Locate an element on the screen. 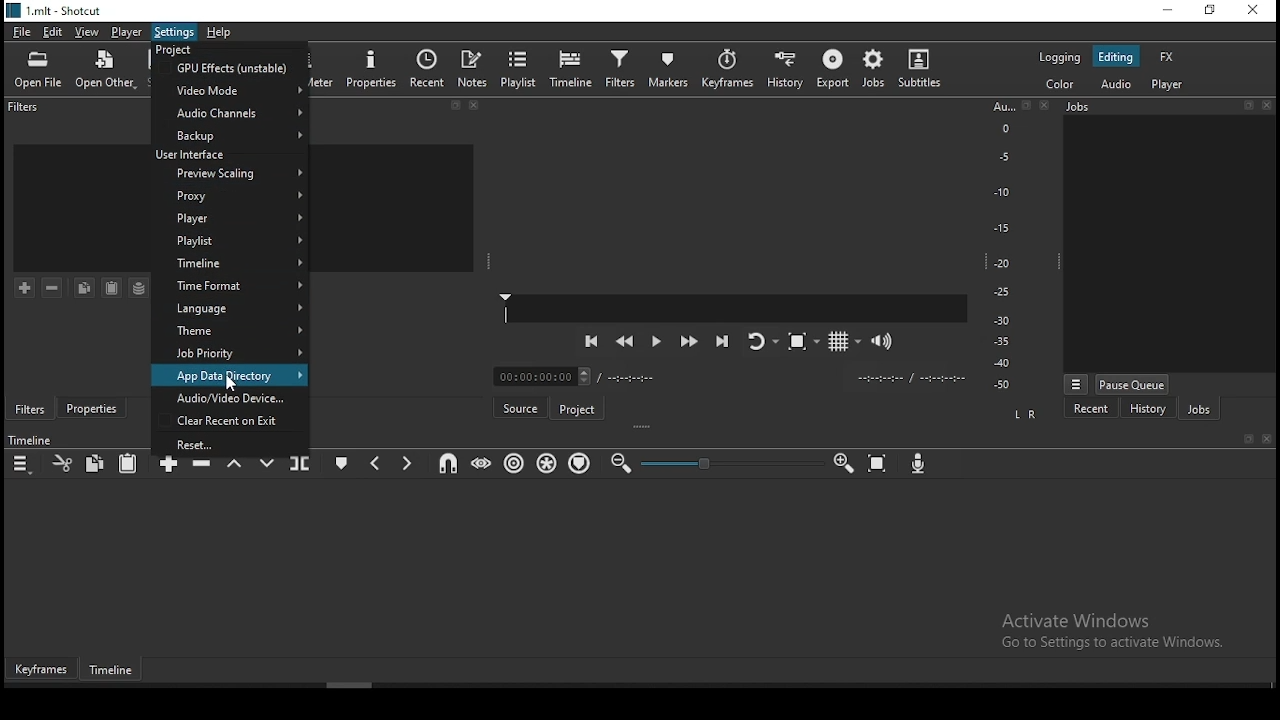 The width and height of the screenshot is (1280, 720). app data directory is located at coordinates (231, 375).